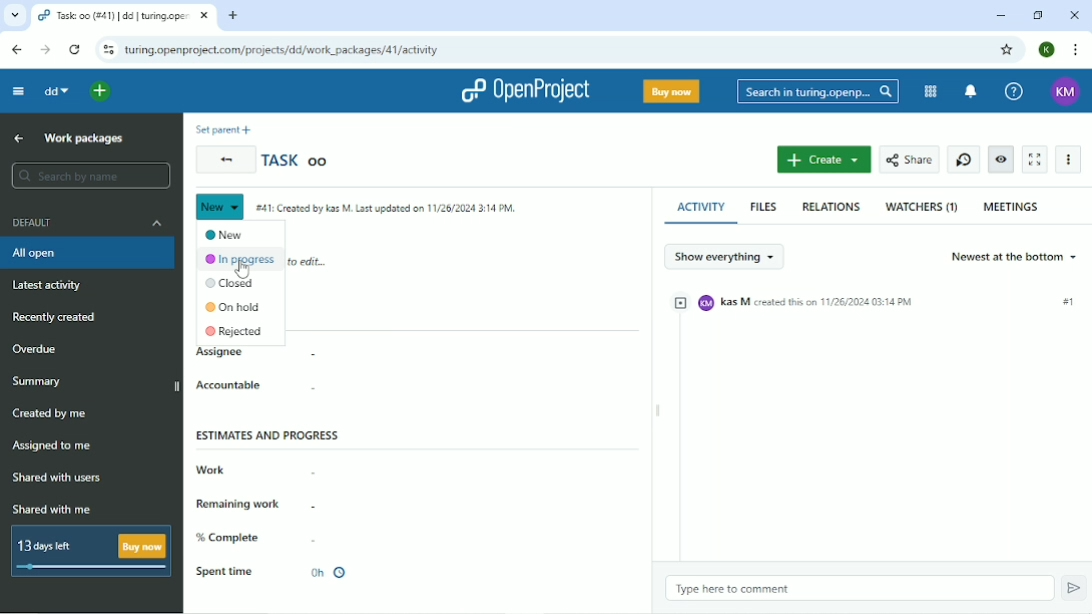  What do you see at coordinates (1039, 17) in the screenshot?
I see `Restore down` at bounding box center [1039, 17].